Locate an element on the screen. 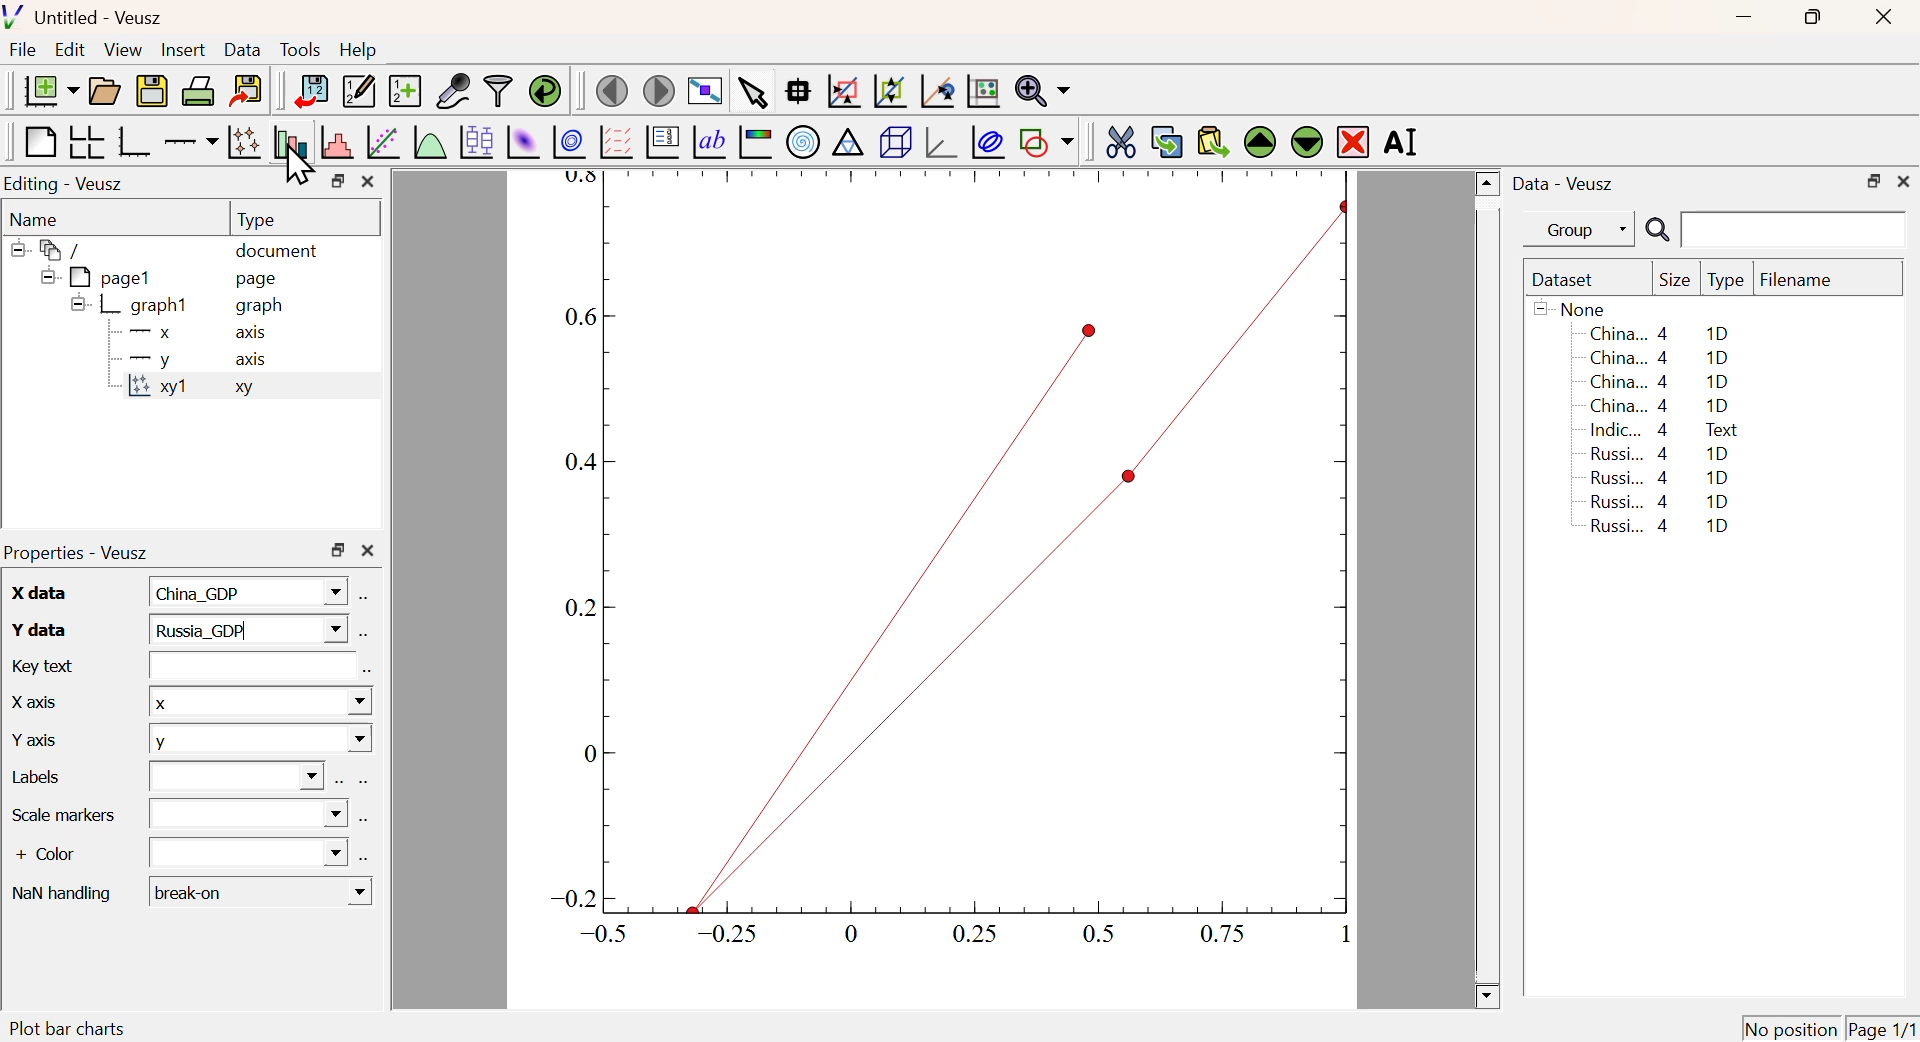  graph is located at coordinates (262, 307).